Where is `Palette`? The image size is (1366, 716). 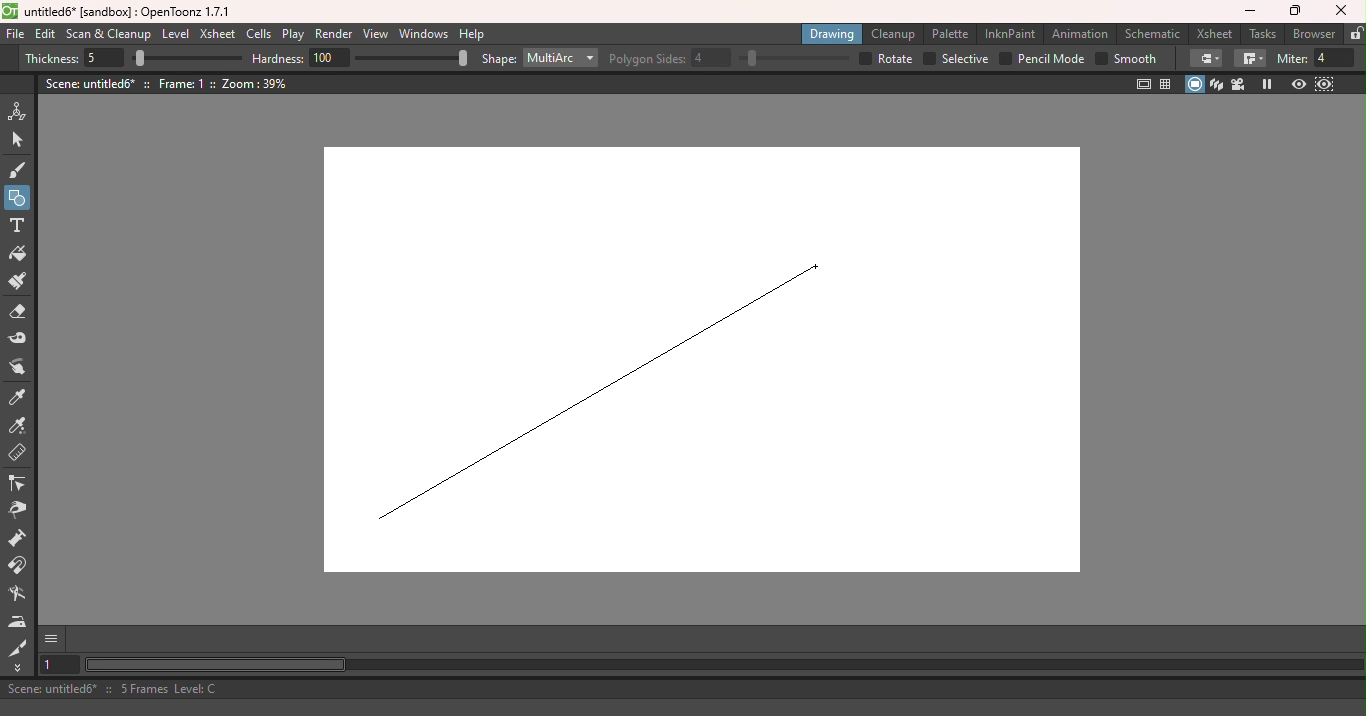 Palette is located at coordinates (949, 34).